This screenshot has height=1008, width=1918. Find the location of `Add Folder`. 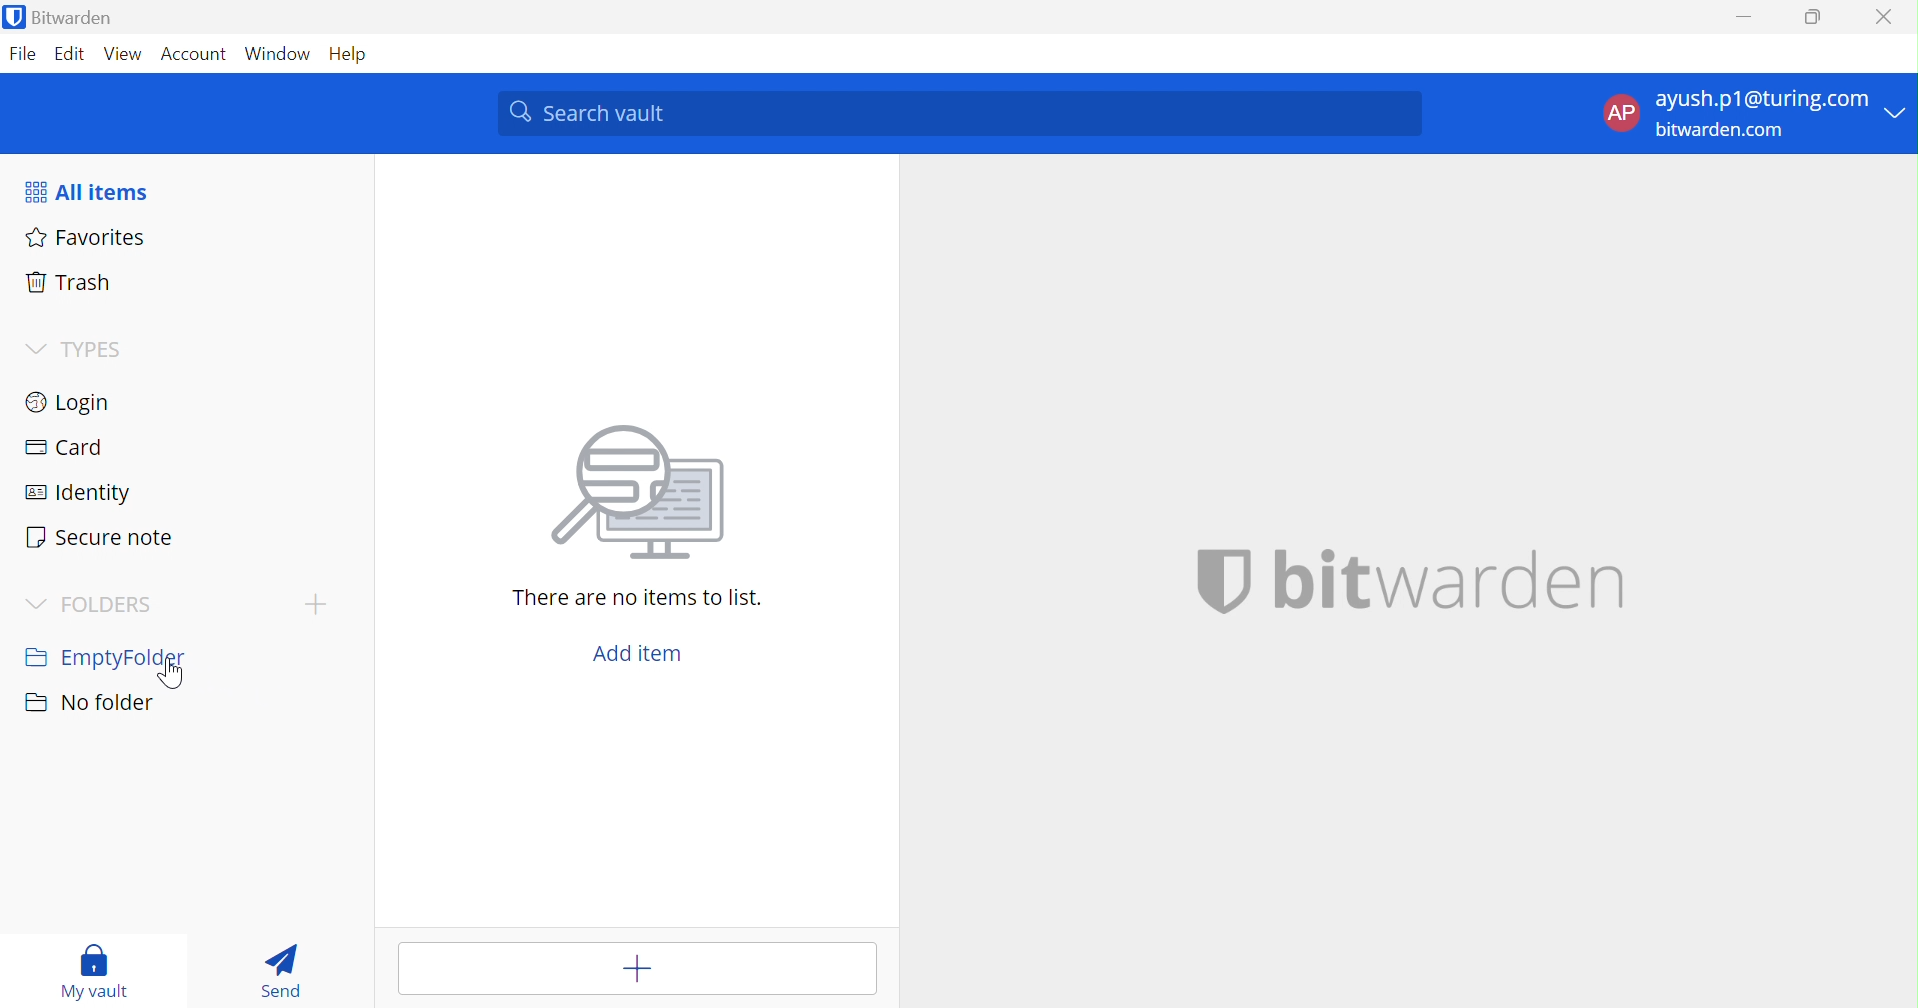

Add Folder is located at coordinates (320, 603).